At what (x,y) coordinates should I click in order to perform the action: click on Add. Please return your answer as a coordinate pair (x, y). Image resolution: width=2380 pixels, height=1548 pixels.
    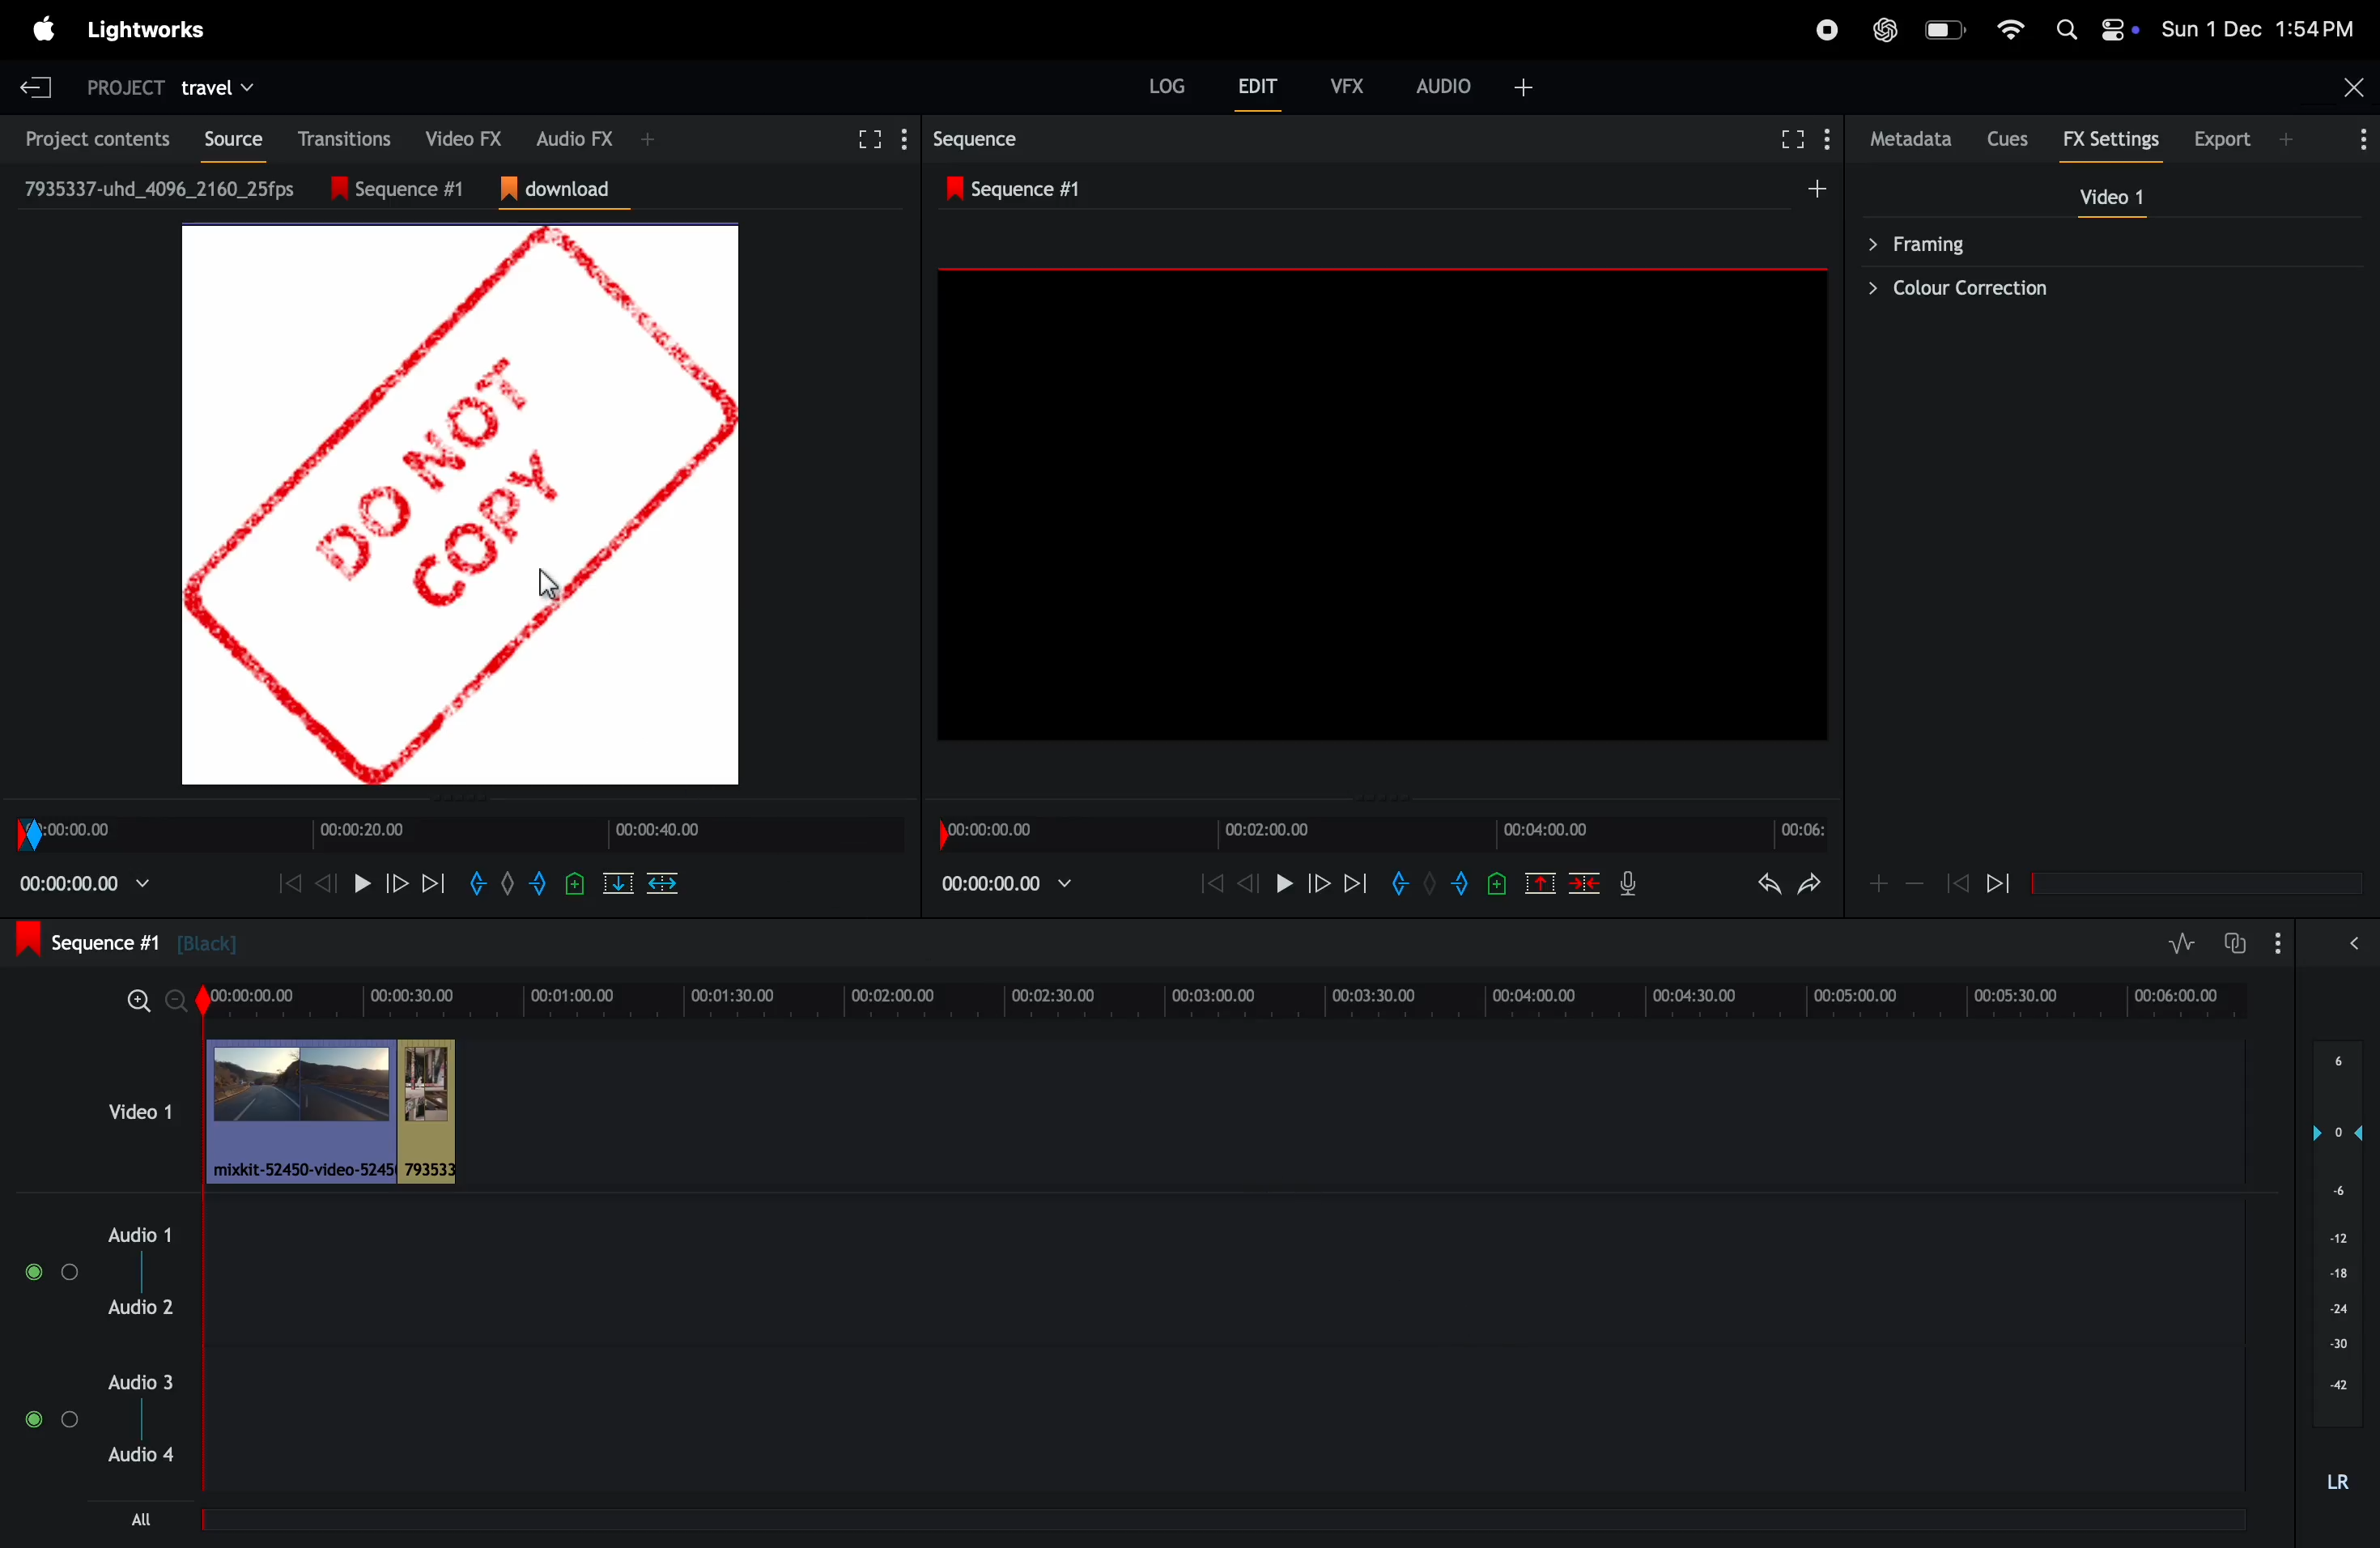
    Looking at the image, I should click on (1430, 882).